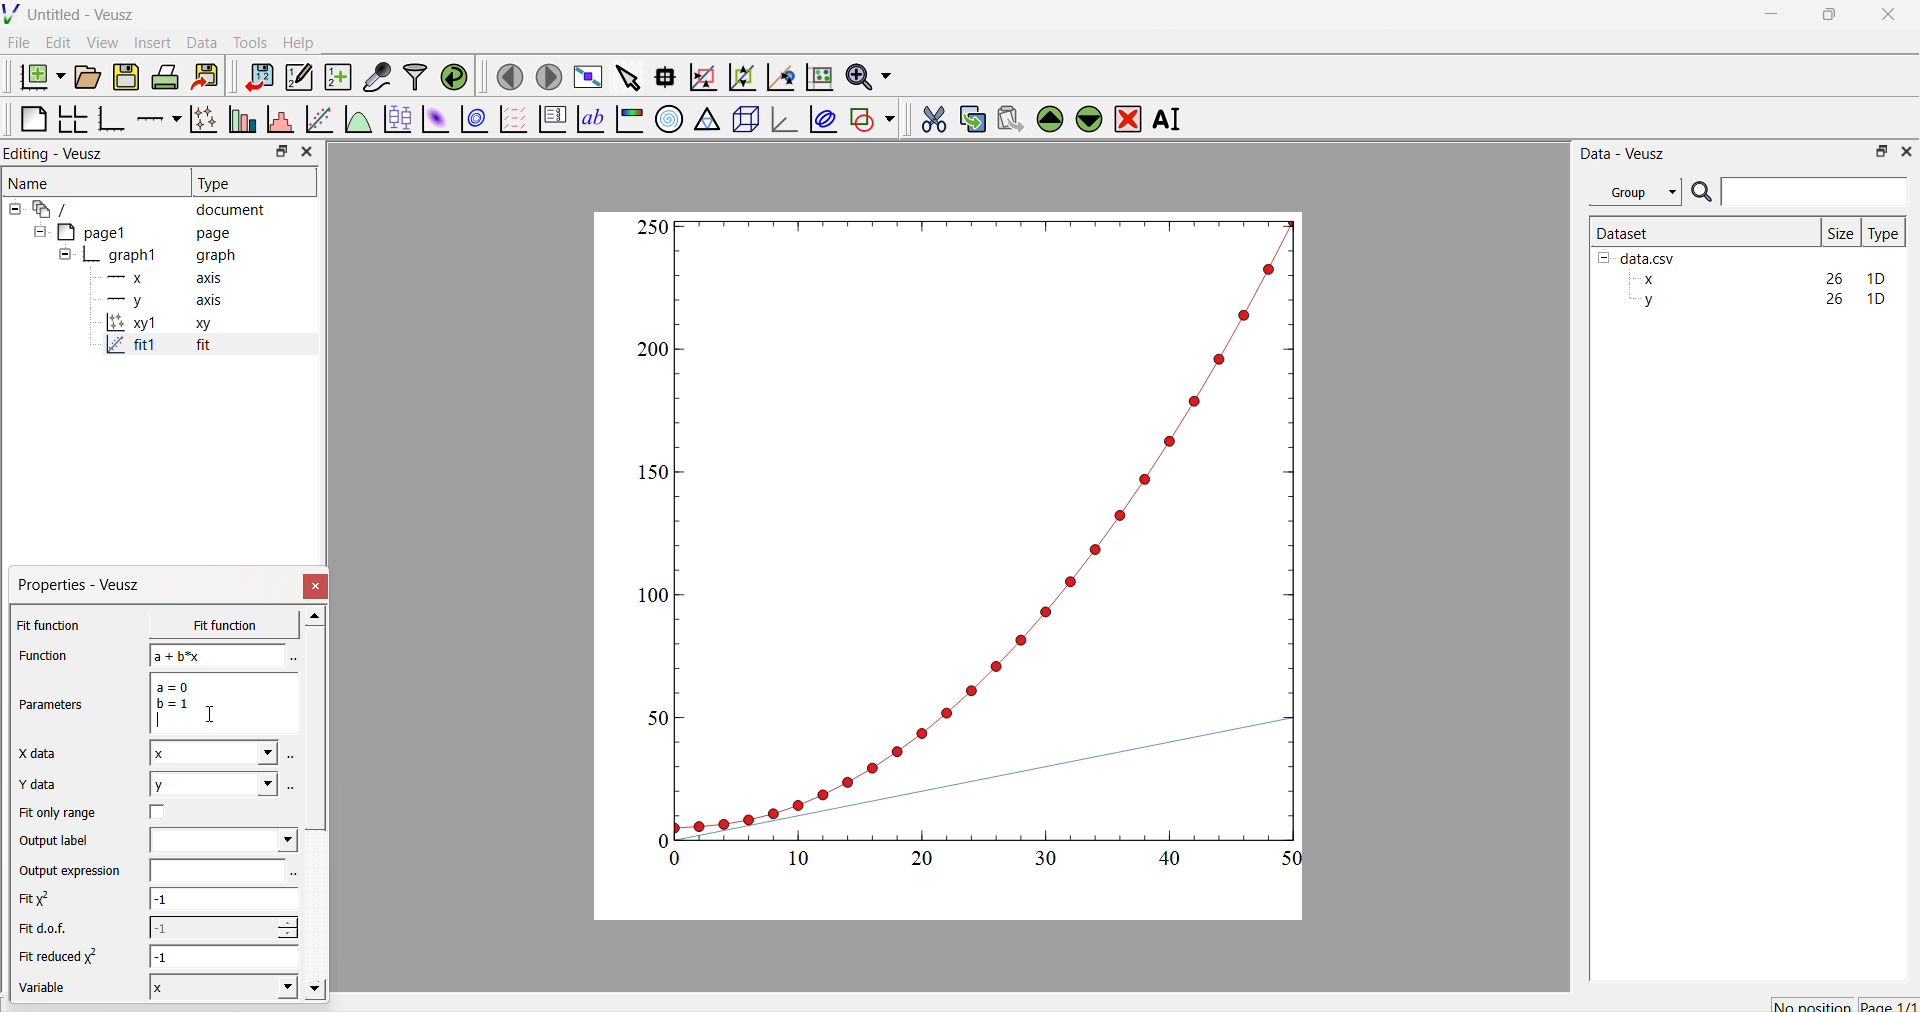 The height and width of the screenshot is (1012, 1920). I want to click on Search, so click(1701, 193).